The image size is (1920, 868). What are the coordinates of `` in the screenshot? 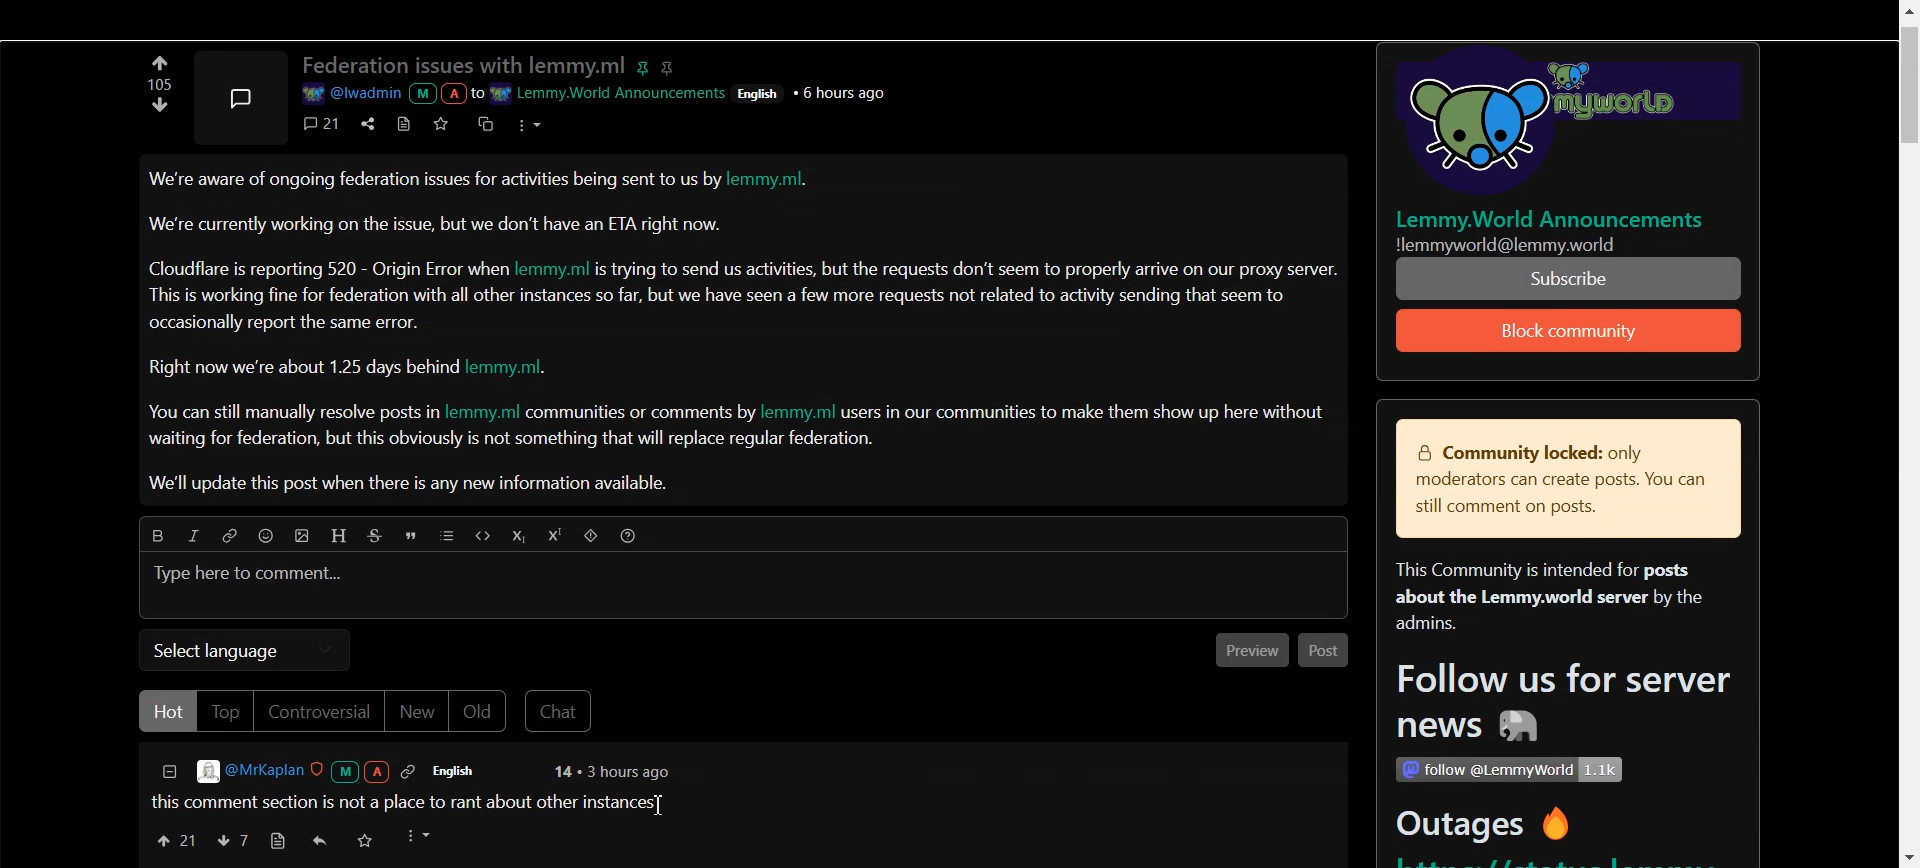 It's located at (1556, 125).